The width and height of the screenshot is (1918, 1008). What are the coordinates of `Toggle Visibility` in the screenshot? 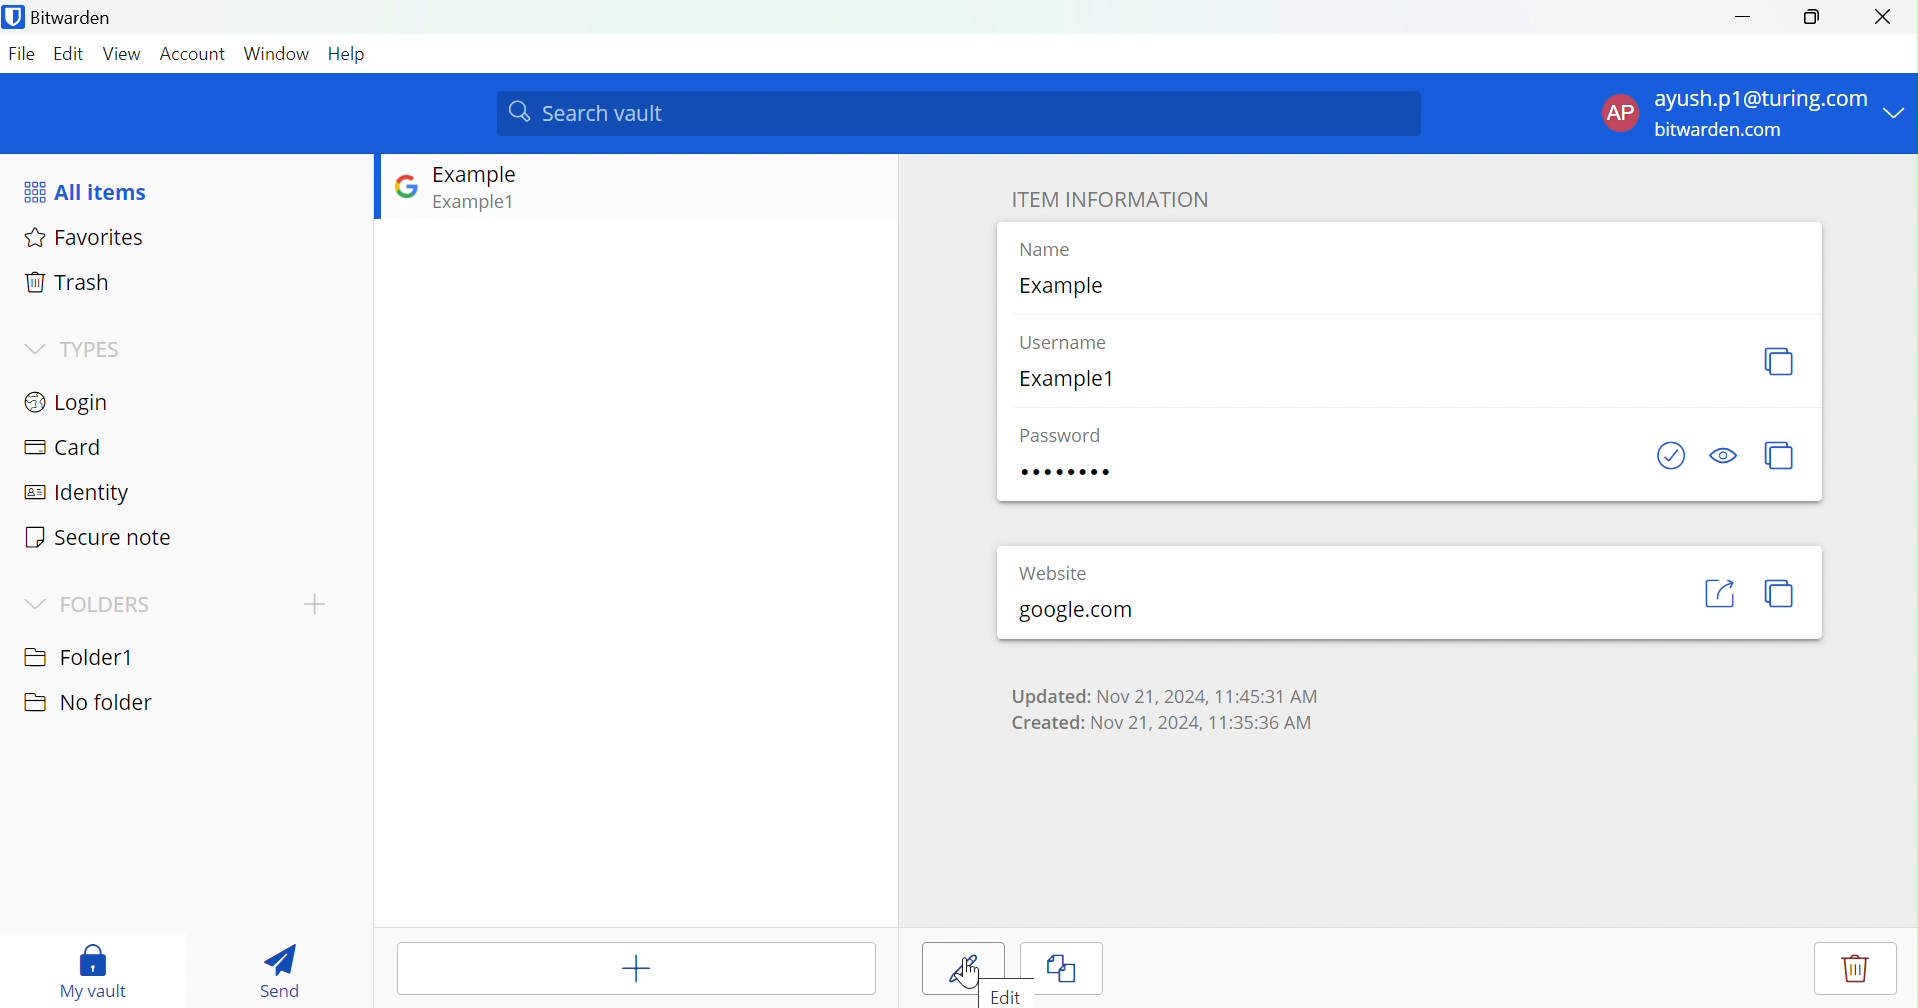 It's located at (1724, 454).